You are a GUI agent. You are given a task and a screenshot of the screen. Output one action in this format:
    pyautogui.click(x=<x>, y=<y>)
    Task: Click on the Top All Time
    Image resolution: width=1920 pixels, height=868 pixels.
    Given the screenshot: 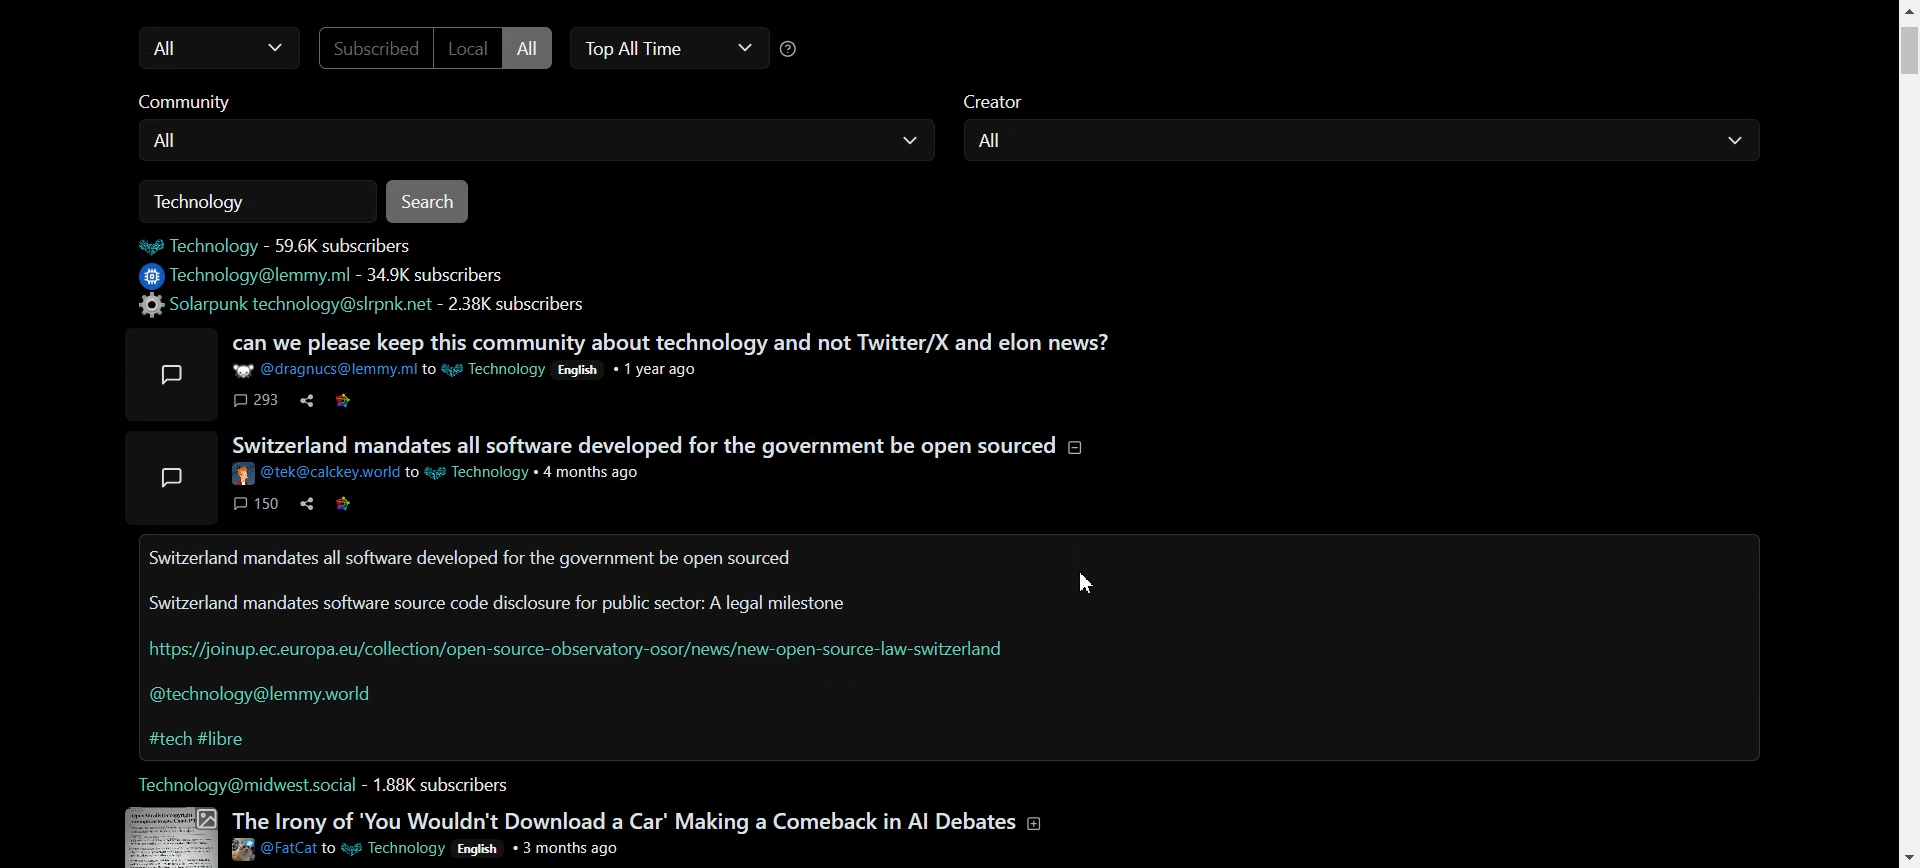 What is the action you would take?
    pyautogui.click(x=670, y=50)
    